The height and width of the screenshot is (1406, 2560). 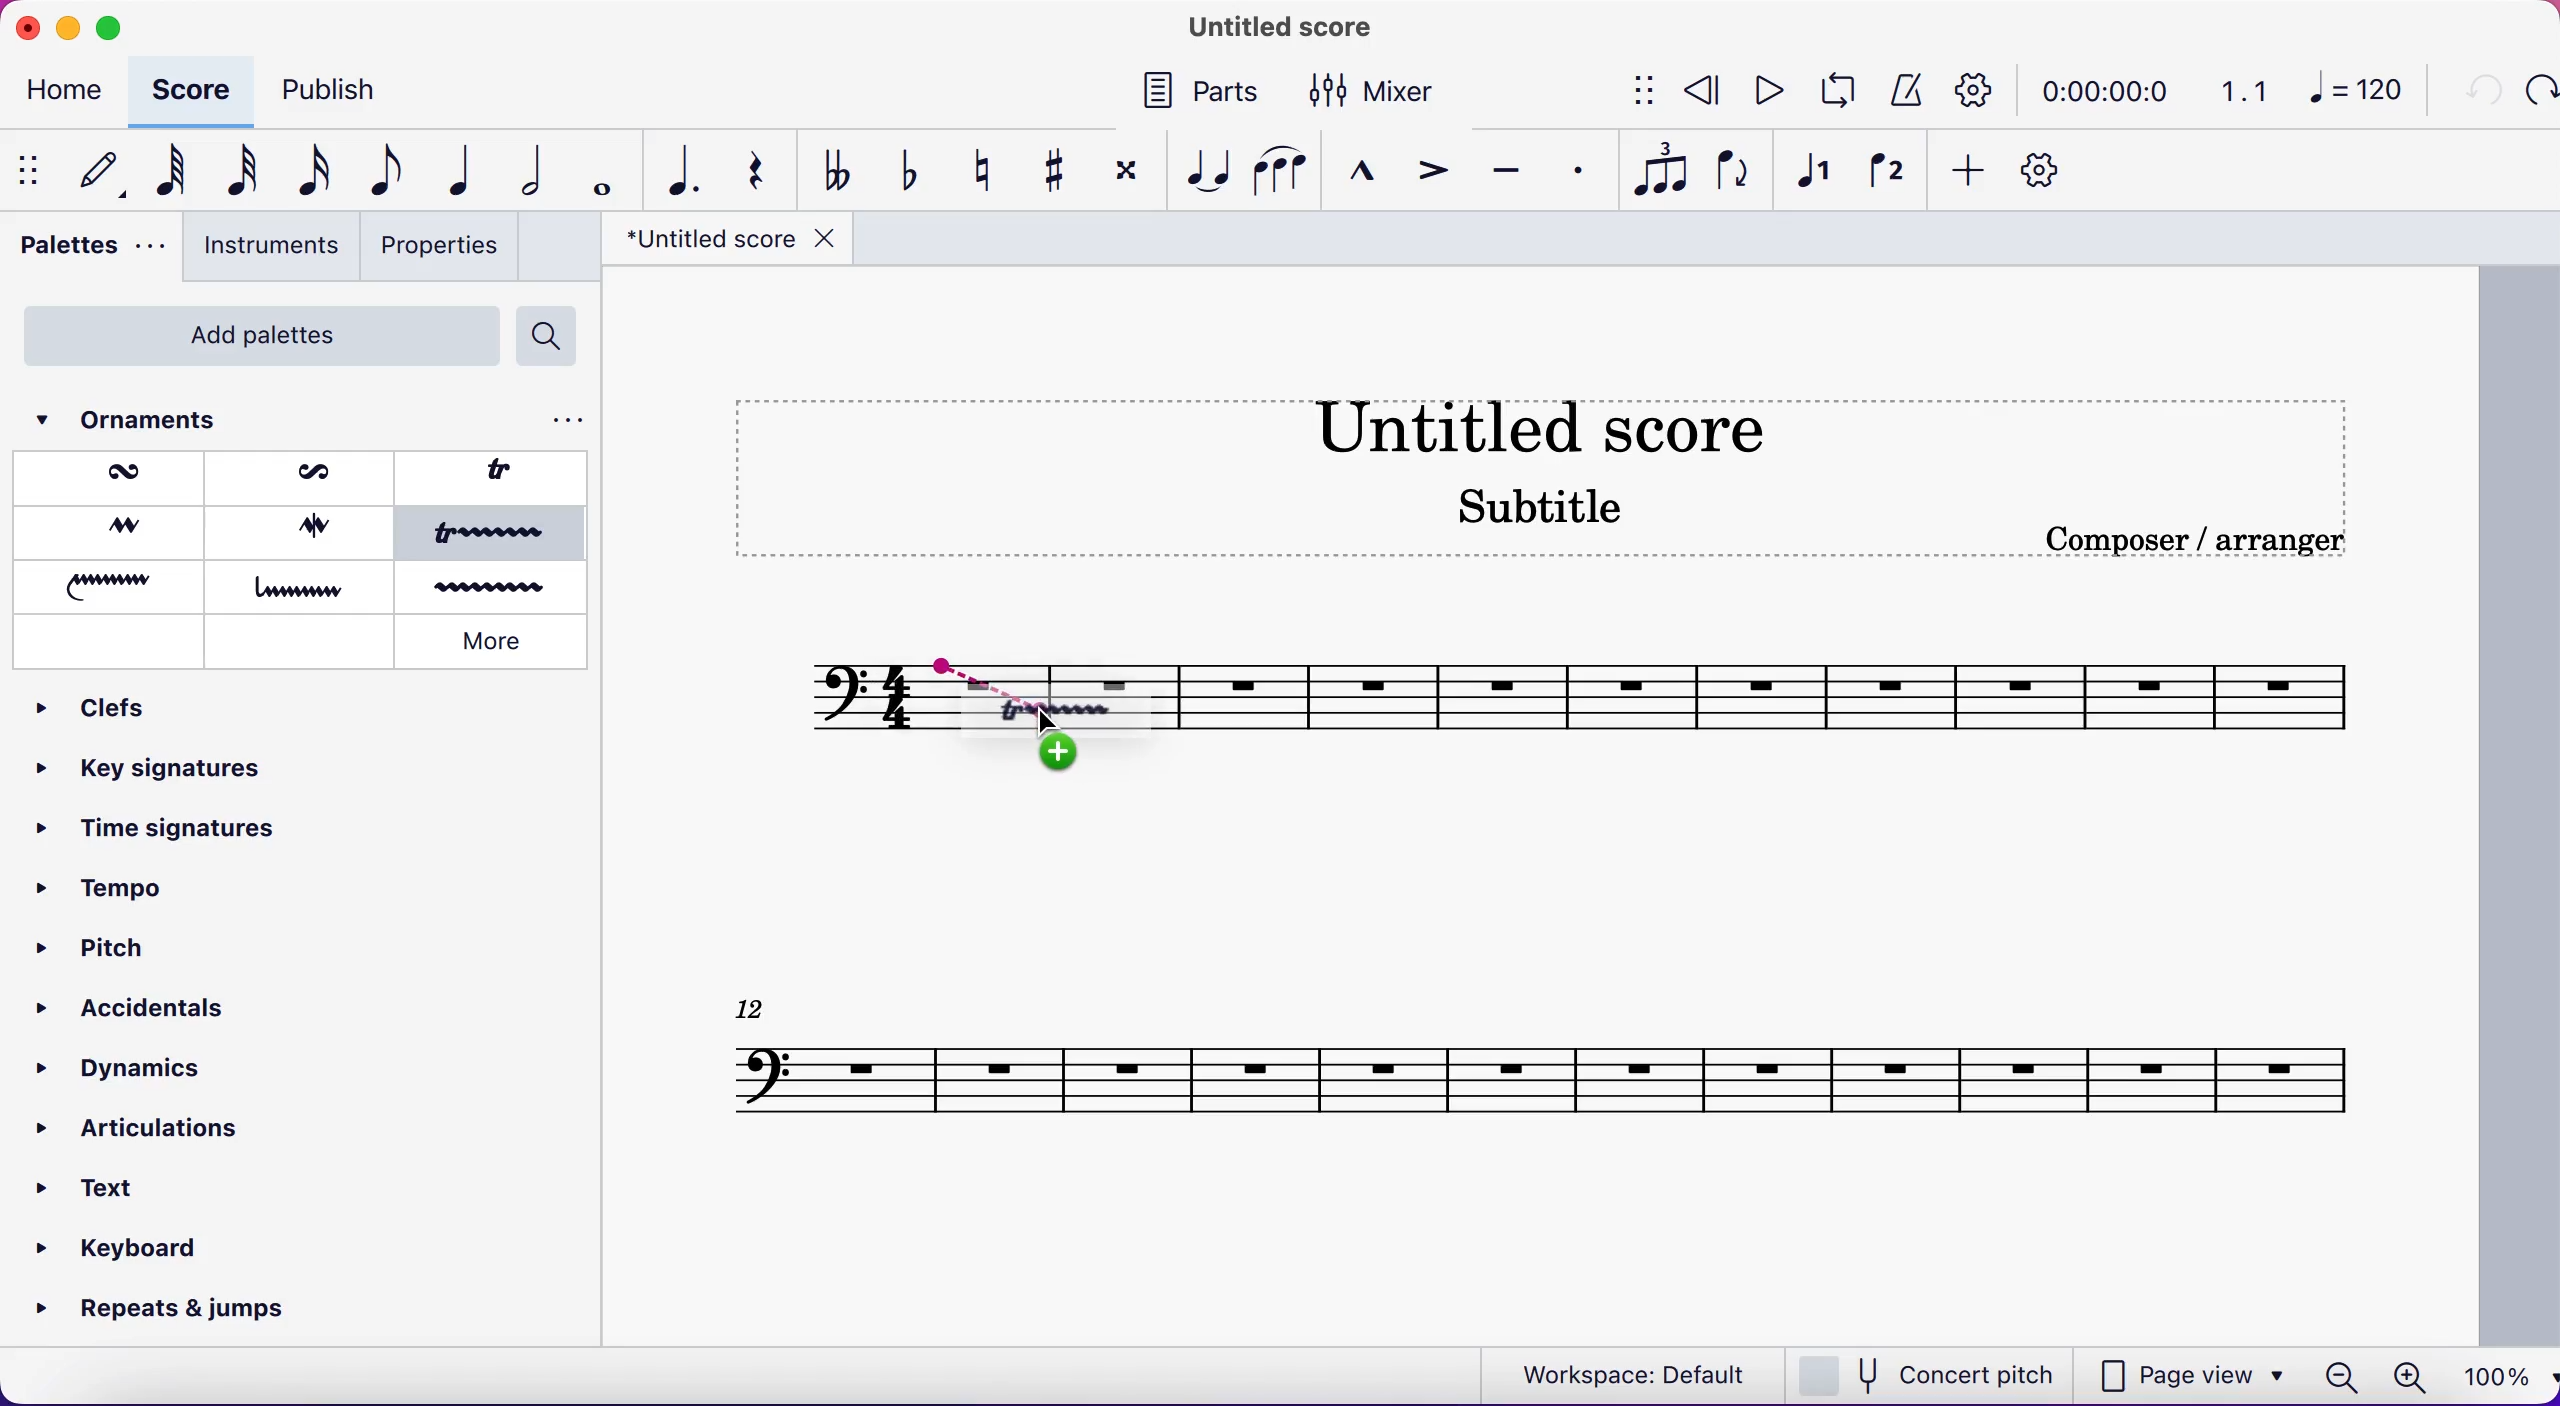 What do you see at coordinates (1542, 1062) in the screenshot?
I see `Score` at bounding box center [1542, 1062].